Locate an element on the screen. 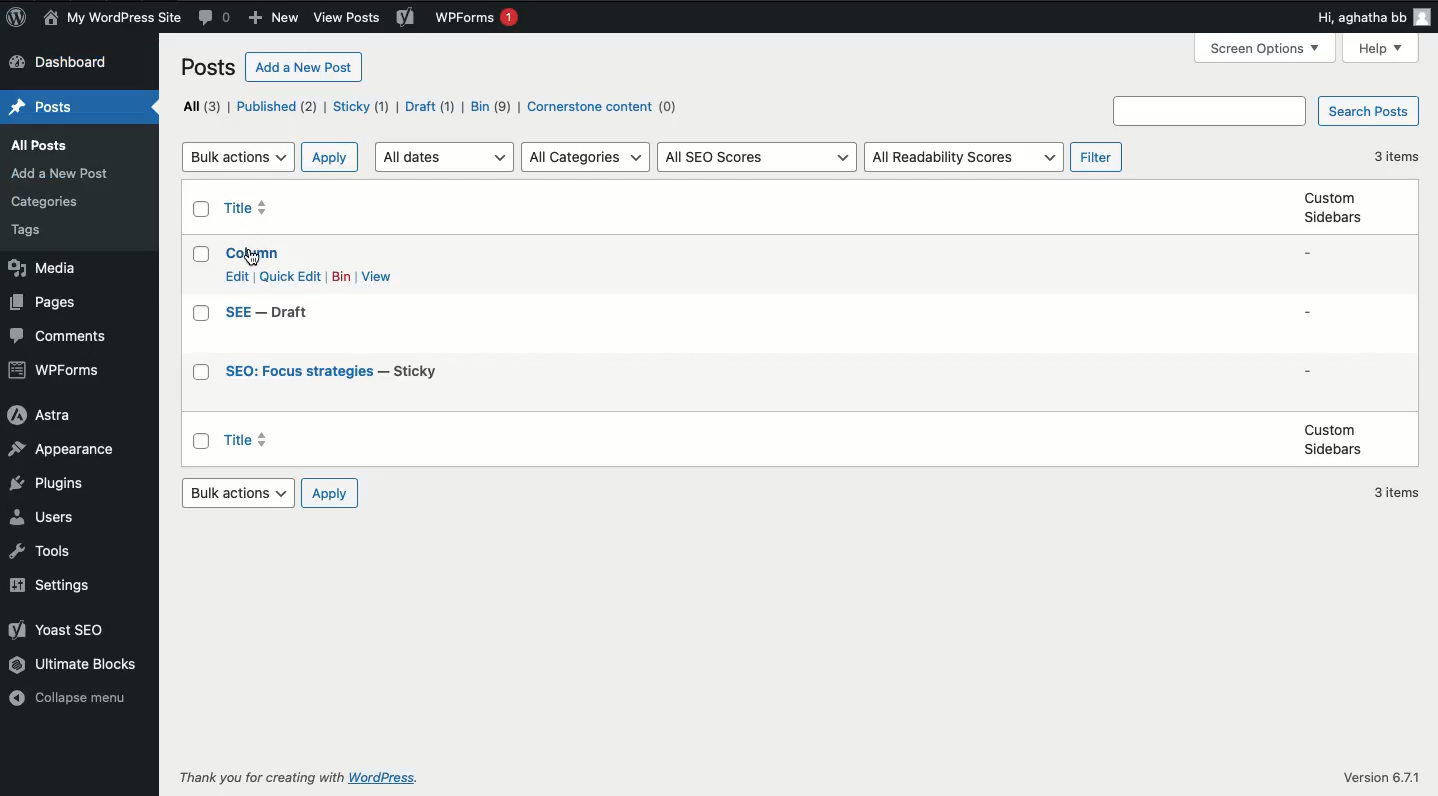  mouse pointer is located at coordinates (251, 258).